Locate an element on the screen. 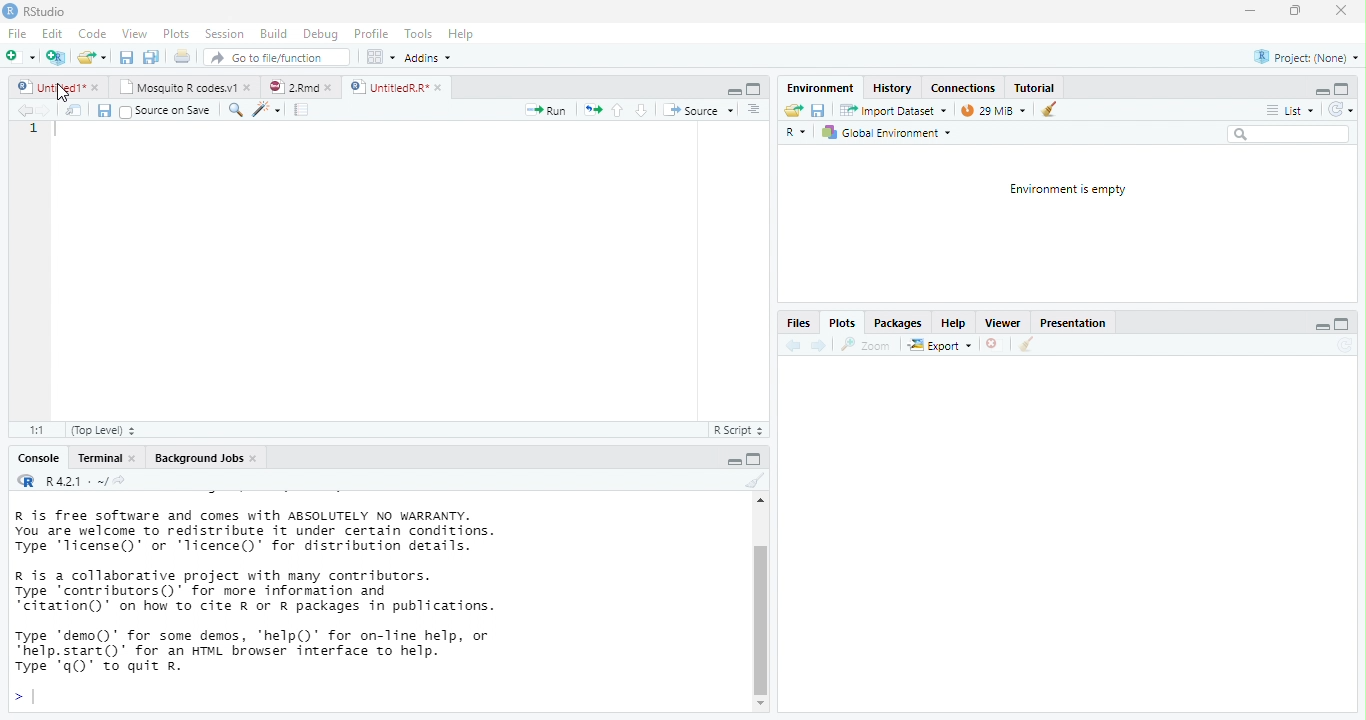  print current file is located at coordinates (151, 57).